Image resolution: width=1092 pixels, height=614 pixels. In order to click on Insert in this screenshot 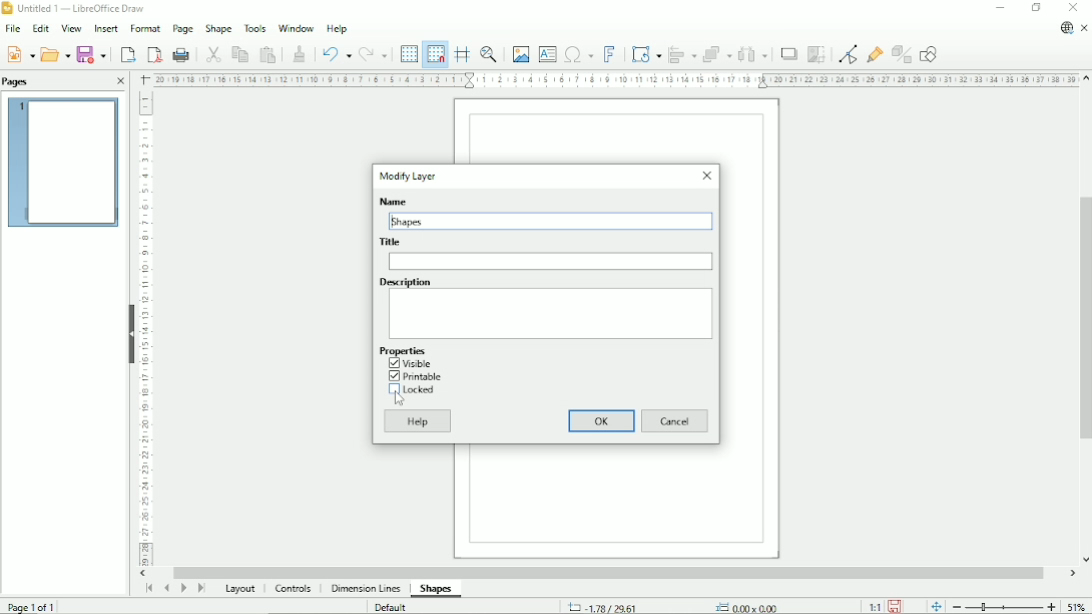, I will do `click(107, 28)`.